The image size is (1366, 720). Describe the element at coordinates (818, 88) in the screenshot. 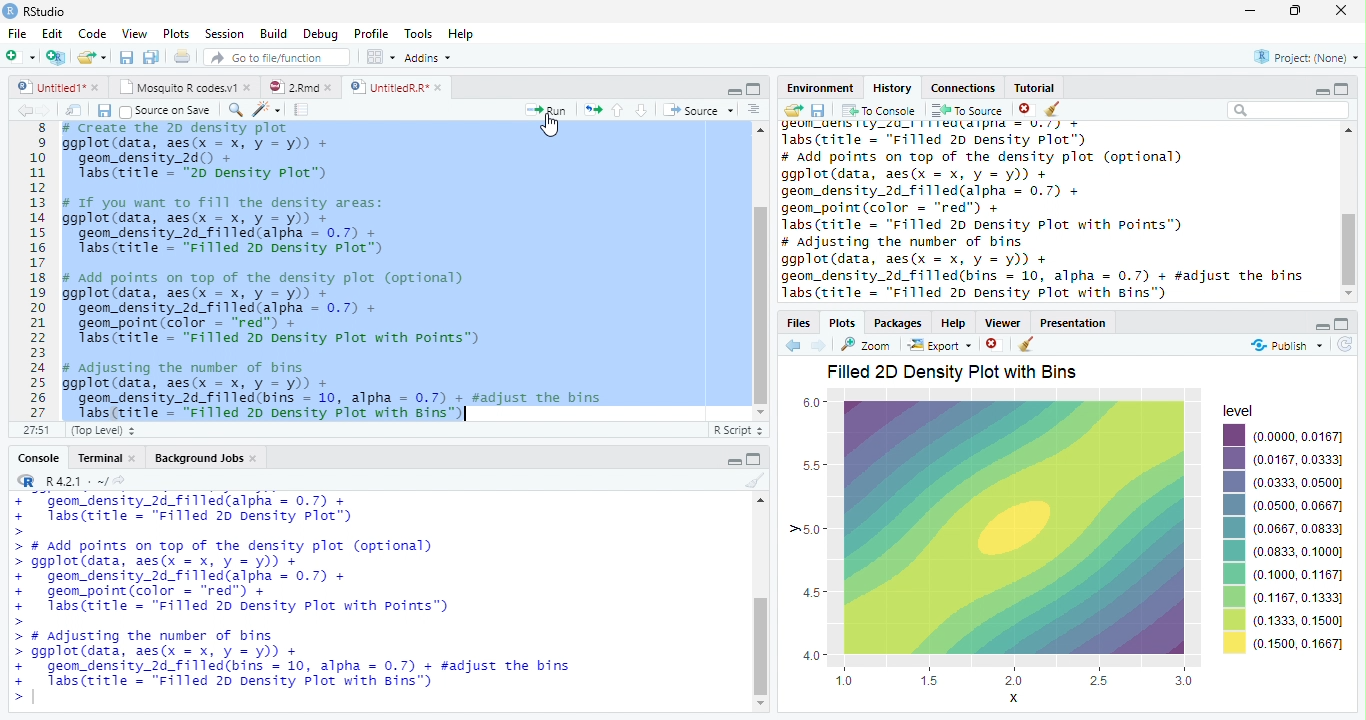

I see `Environment` at that location.